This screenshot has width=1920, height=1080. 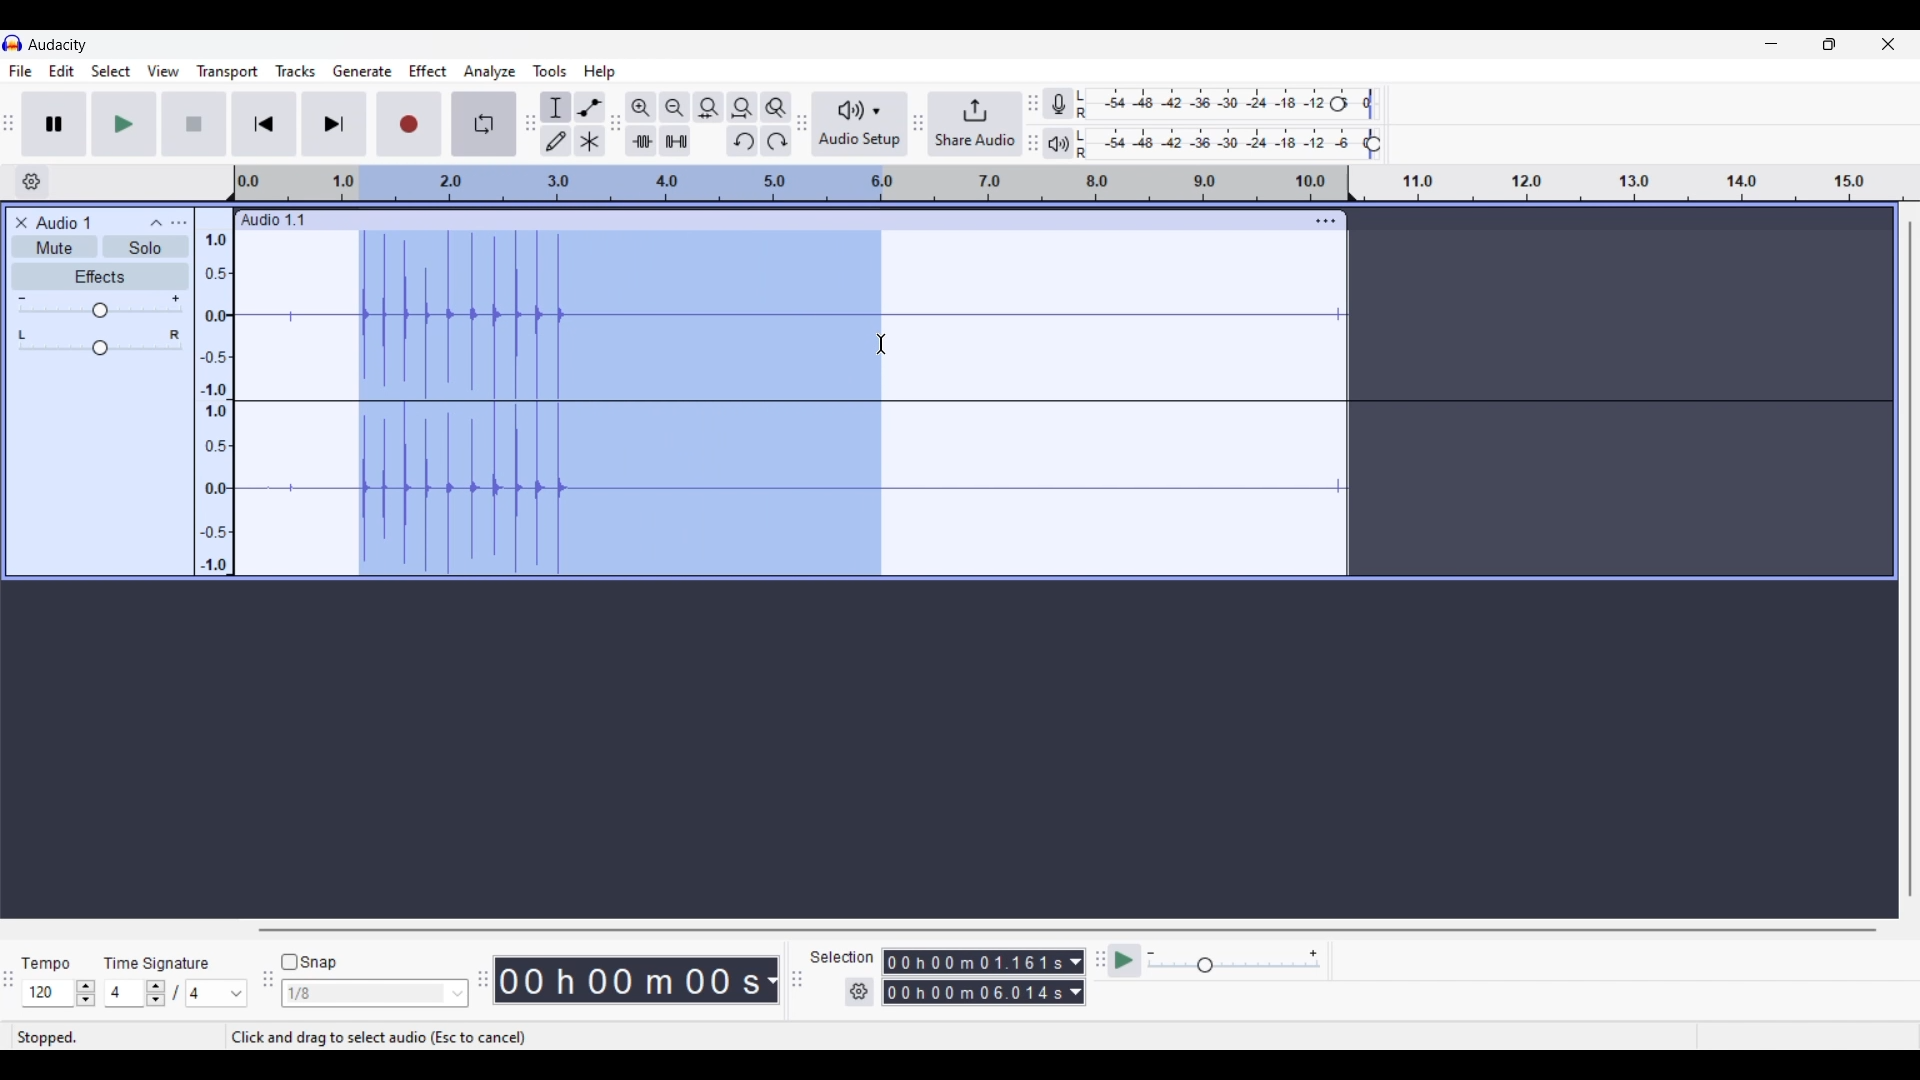 What do you see at coordinates (973, 977) in the screenshot?
I see `Selection duration` at bounding box center [973, 977].